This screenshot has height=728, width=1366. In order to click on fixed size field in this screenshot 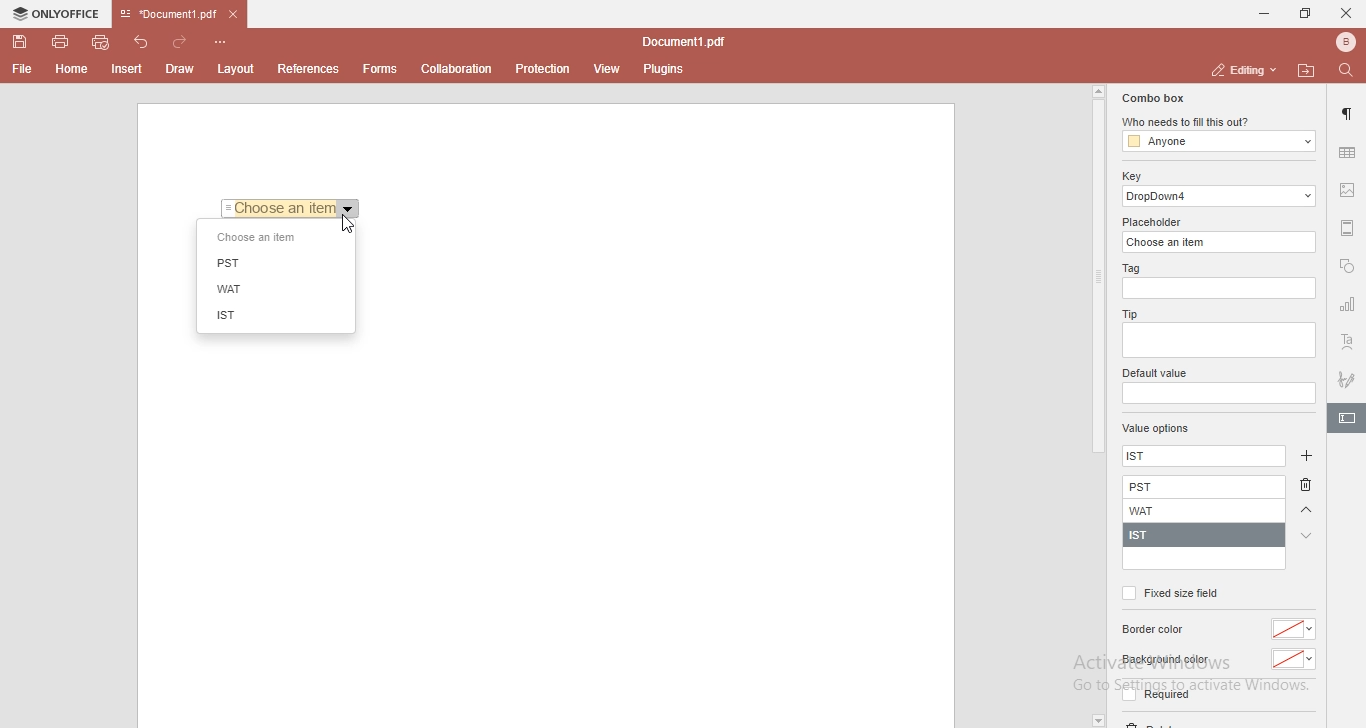, I will do `click(1169, 593)`.